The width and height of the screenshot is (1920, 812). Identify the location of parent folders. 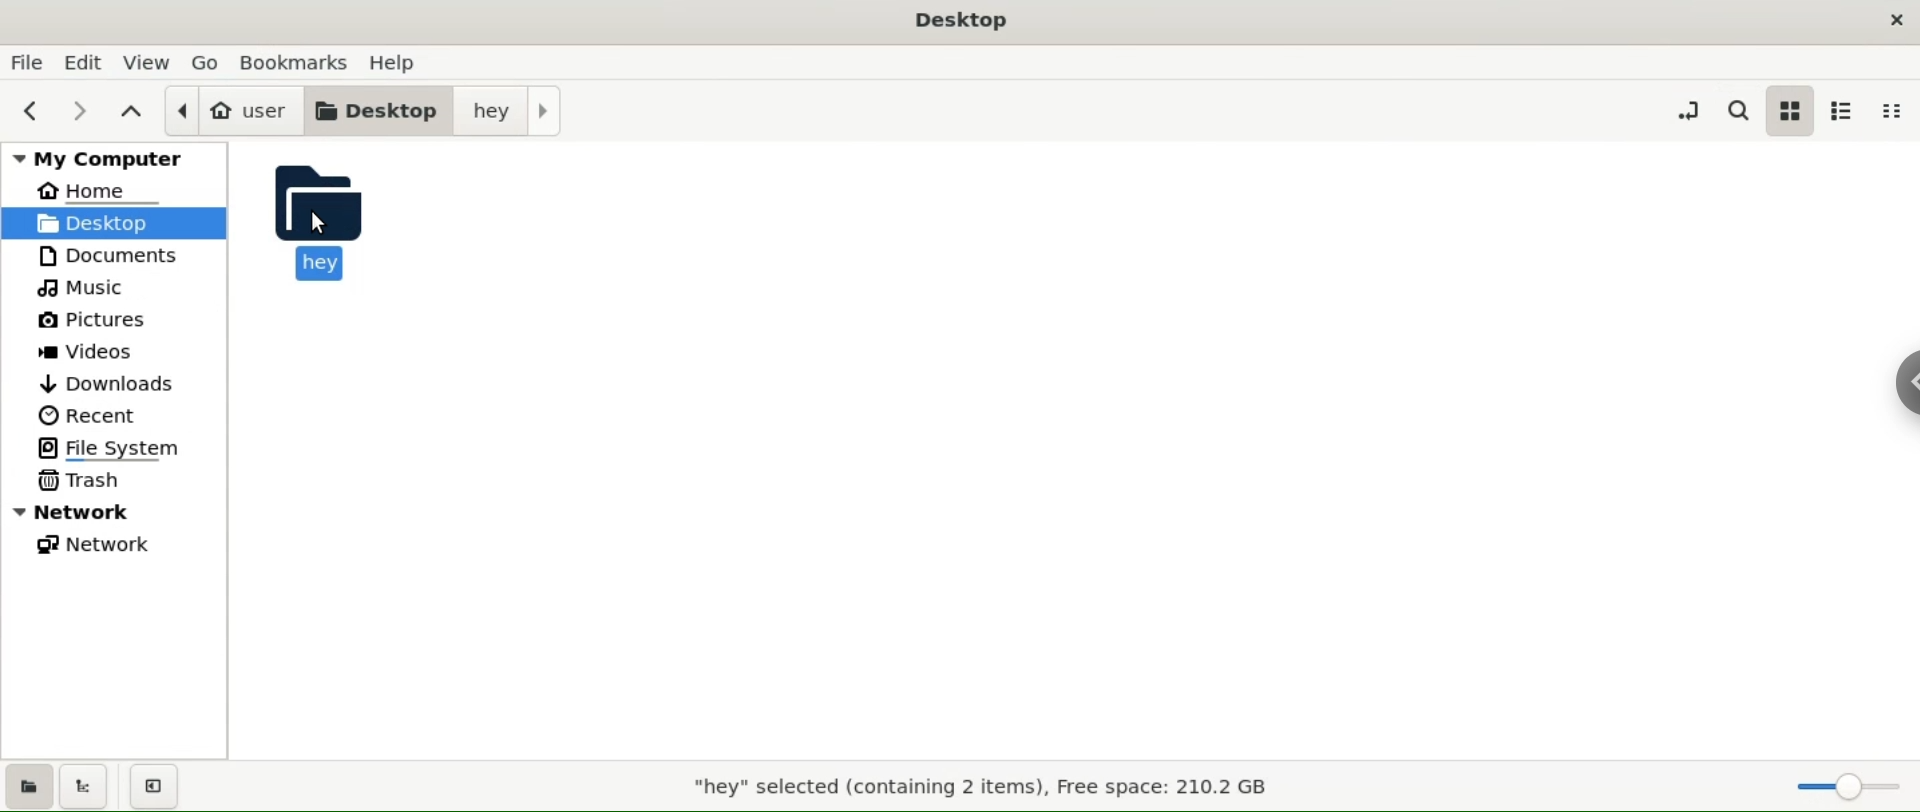
(133, 111).